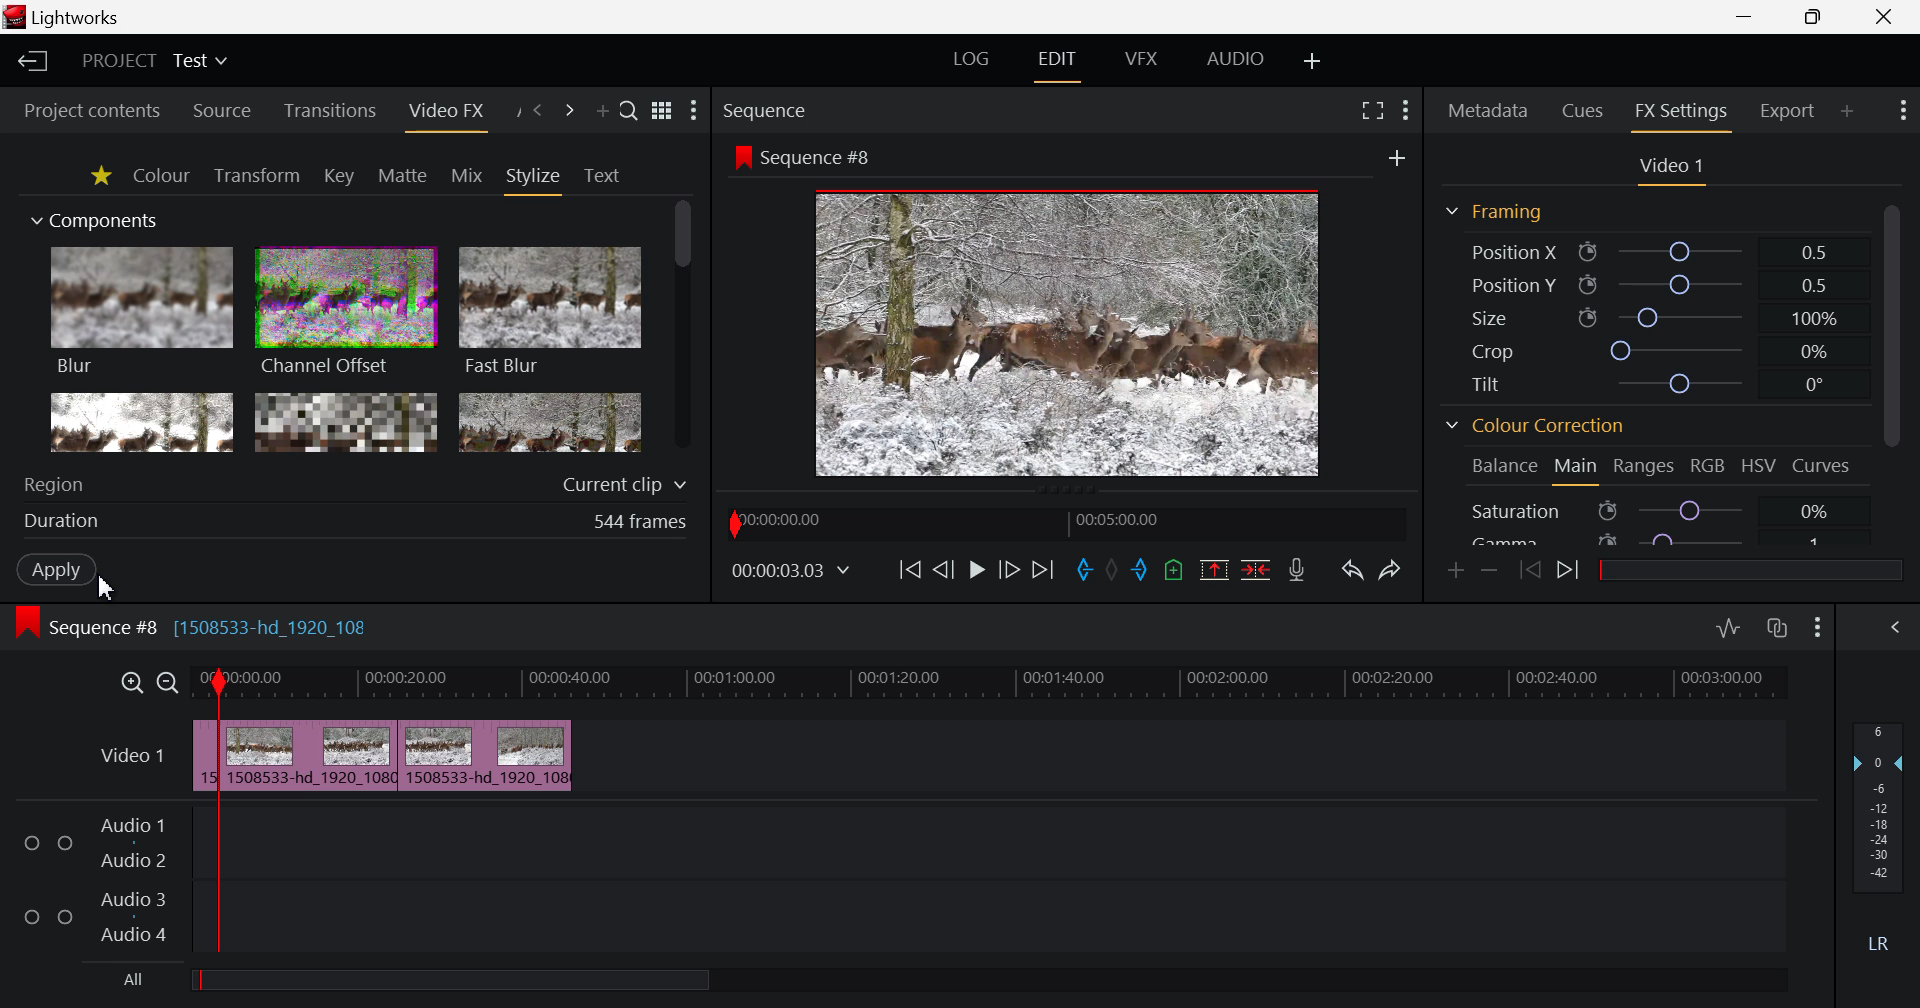 This screenshot has height=1008, width=1920. Describe the element at coordinates (1747, 17) in the screenshot. I see `Restore Down` at that location.